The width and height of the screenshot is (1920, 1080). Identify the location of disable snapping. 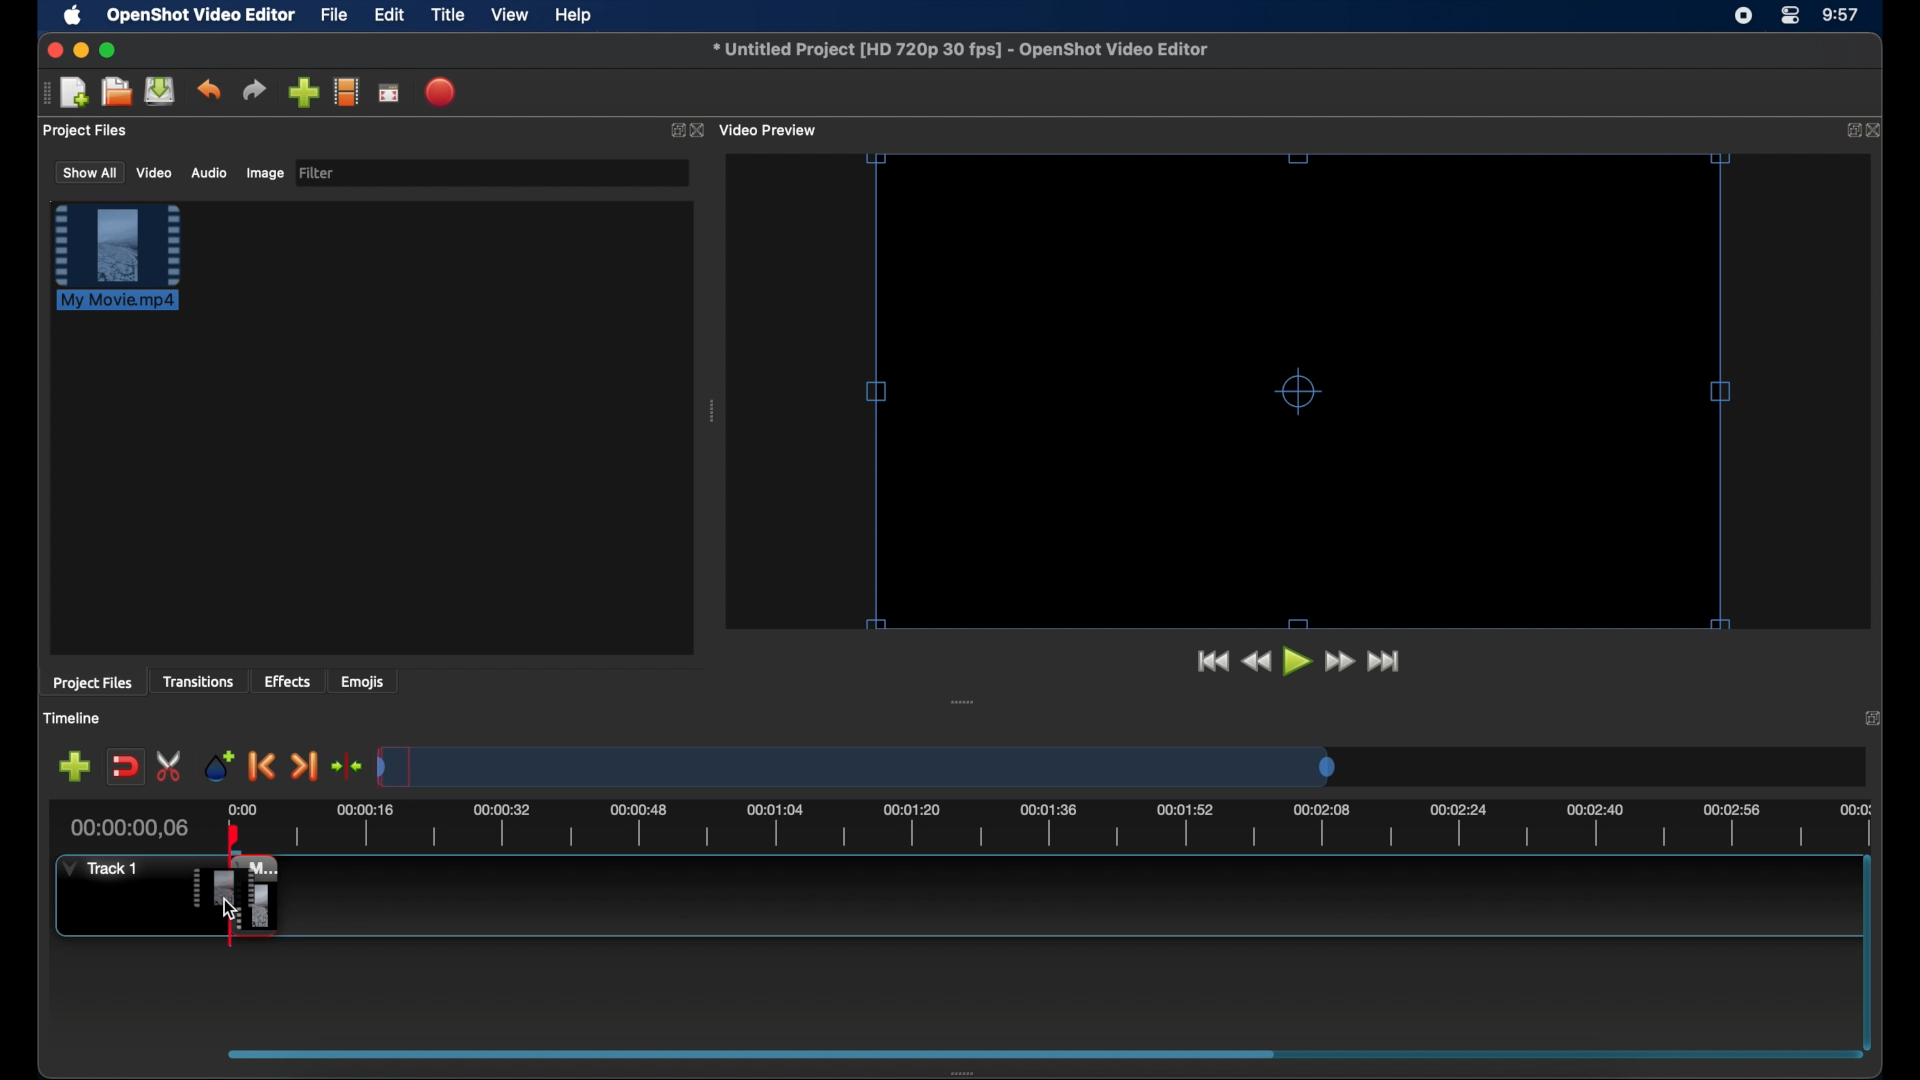
(125, 767).